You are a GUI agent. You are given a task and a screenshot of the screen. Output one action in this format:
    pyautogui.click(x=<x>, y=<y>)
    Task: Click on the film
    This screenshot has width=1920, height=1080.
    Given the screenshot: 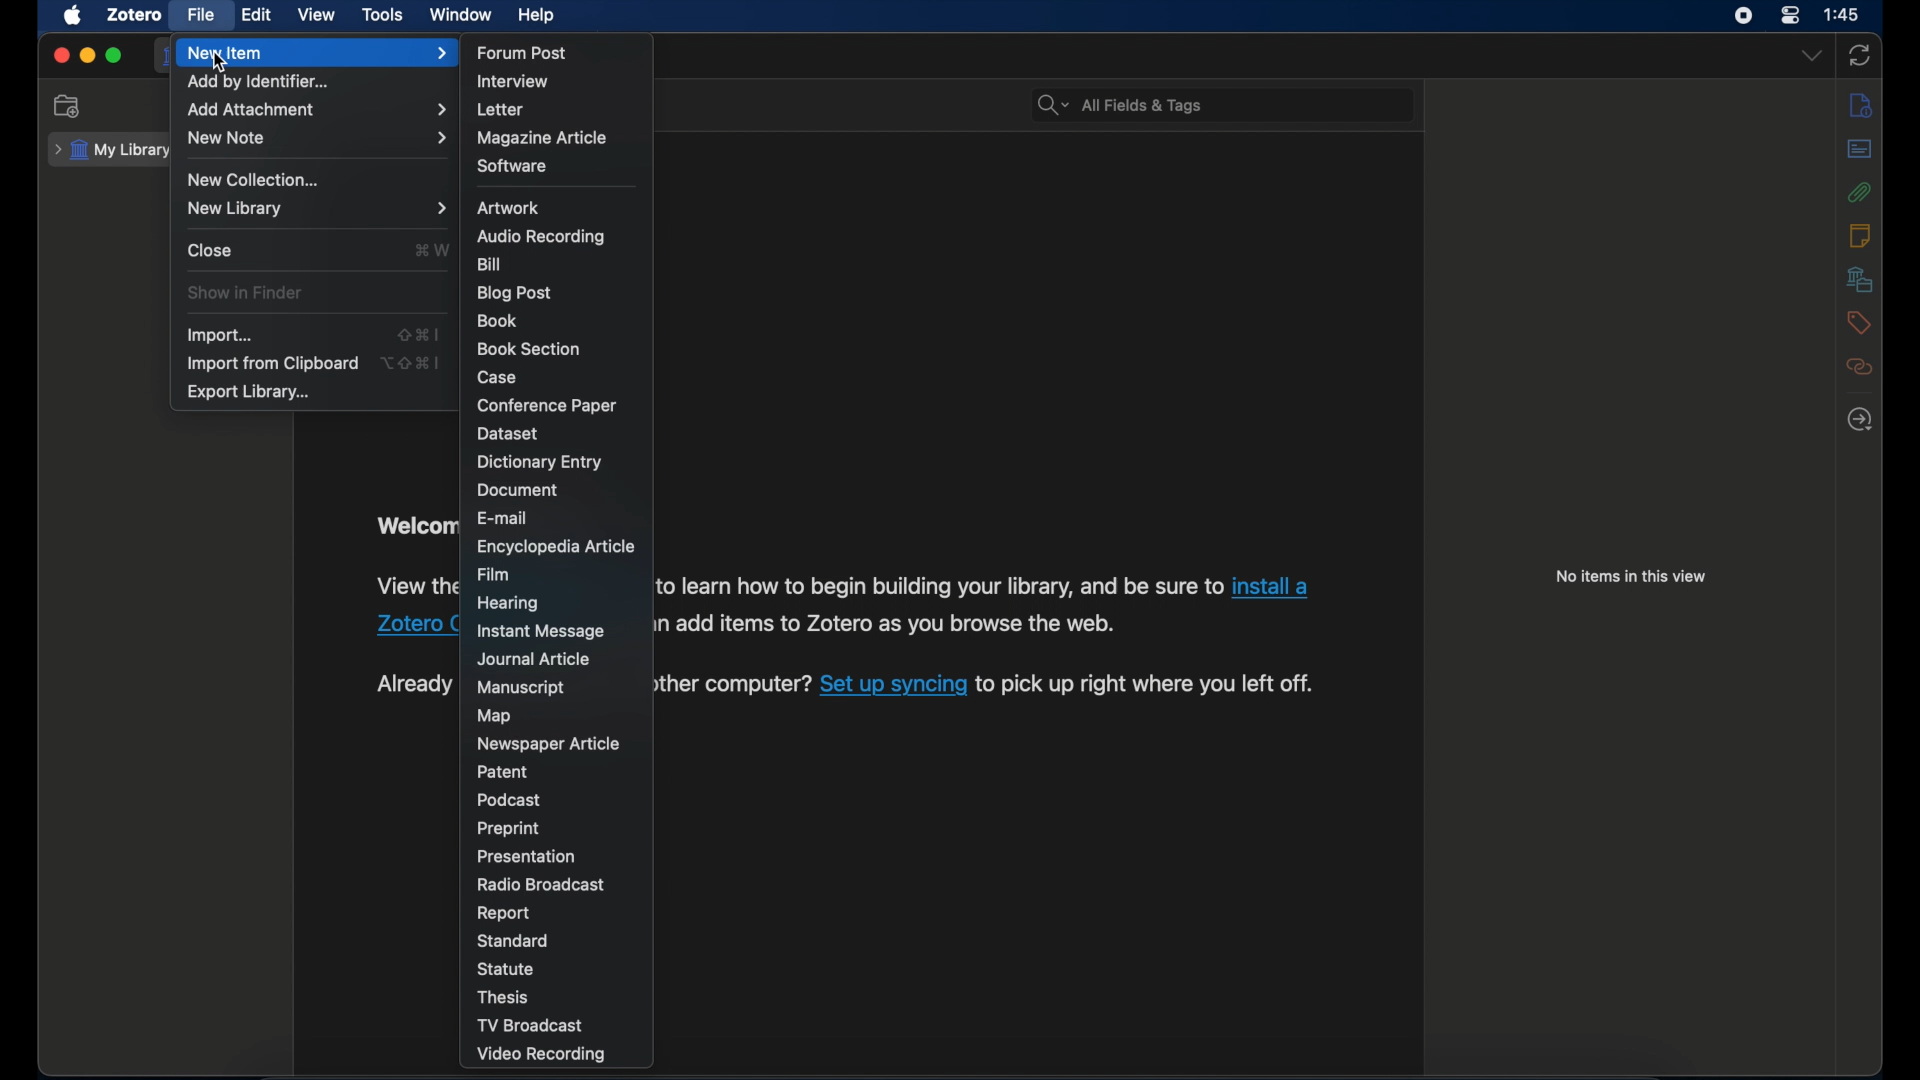 What is the action you would take?
    pyautogui.click(x=494, y=574)
    